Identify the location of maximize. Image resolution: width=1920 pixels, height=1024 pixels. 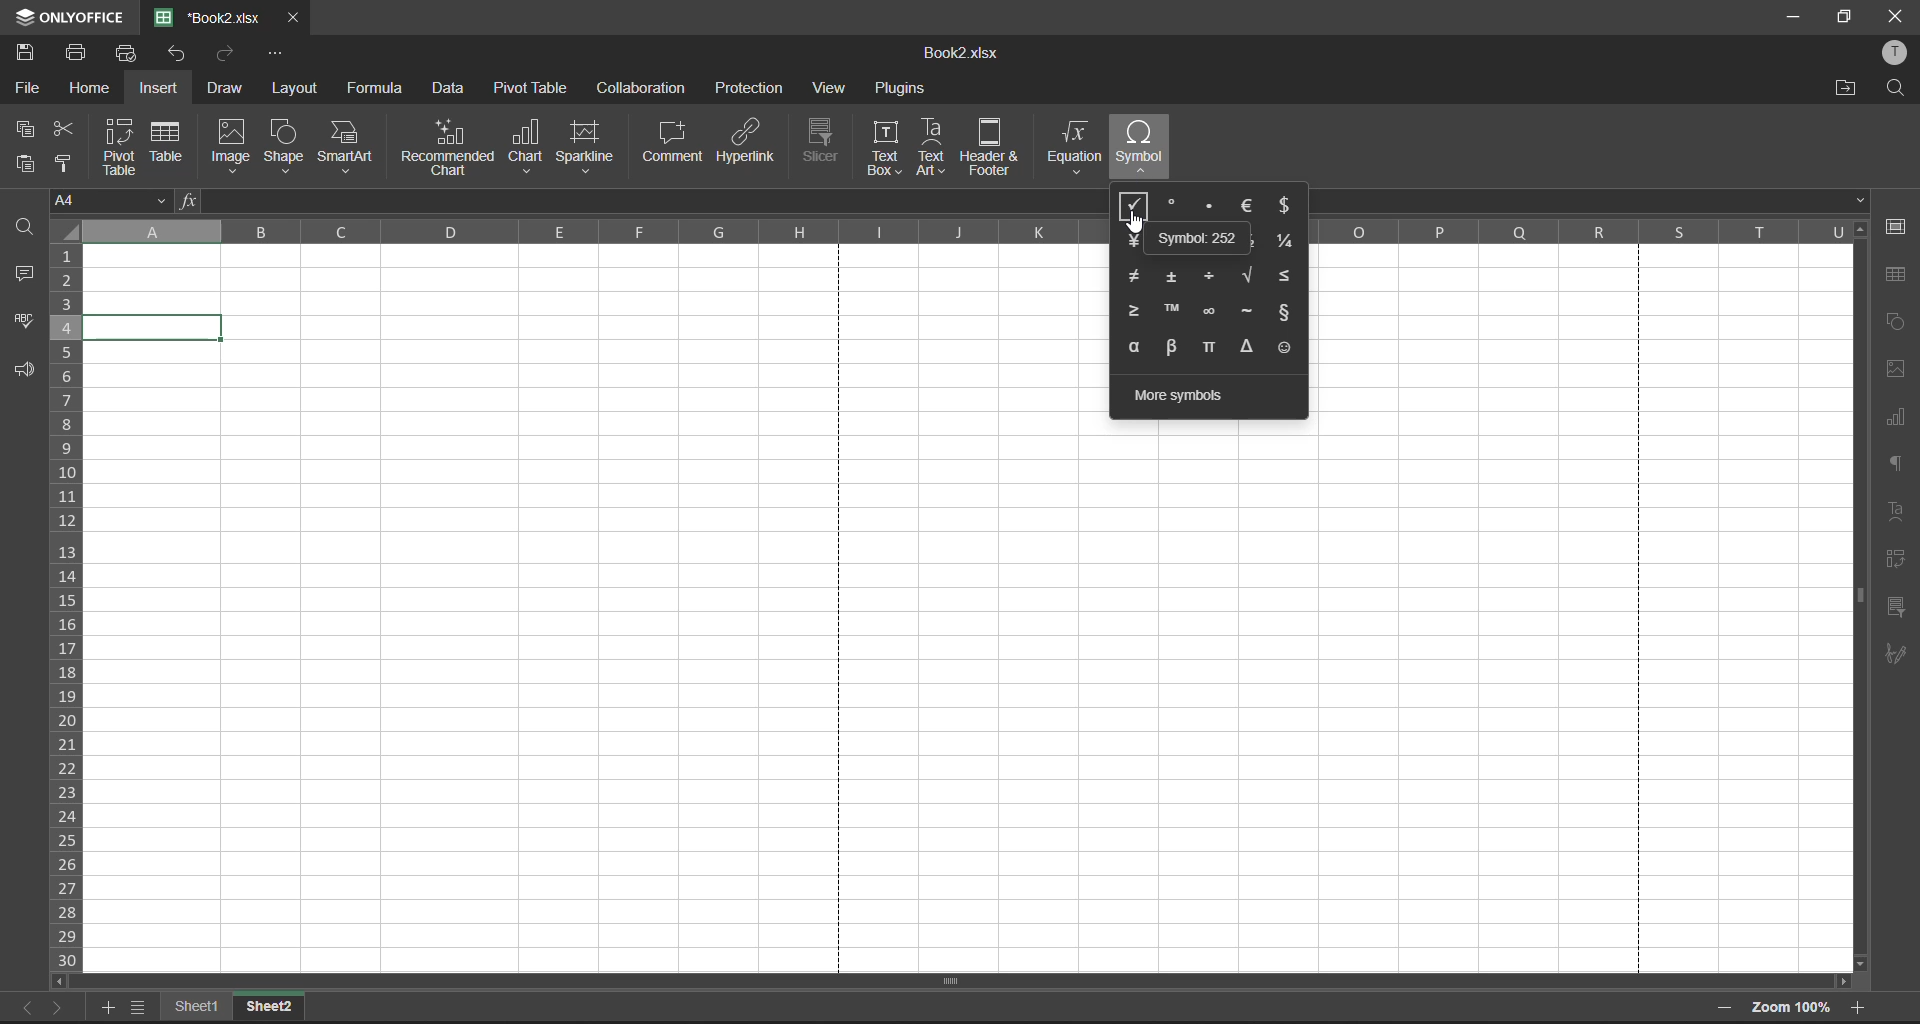
(1847, 19).